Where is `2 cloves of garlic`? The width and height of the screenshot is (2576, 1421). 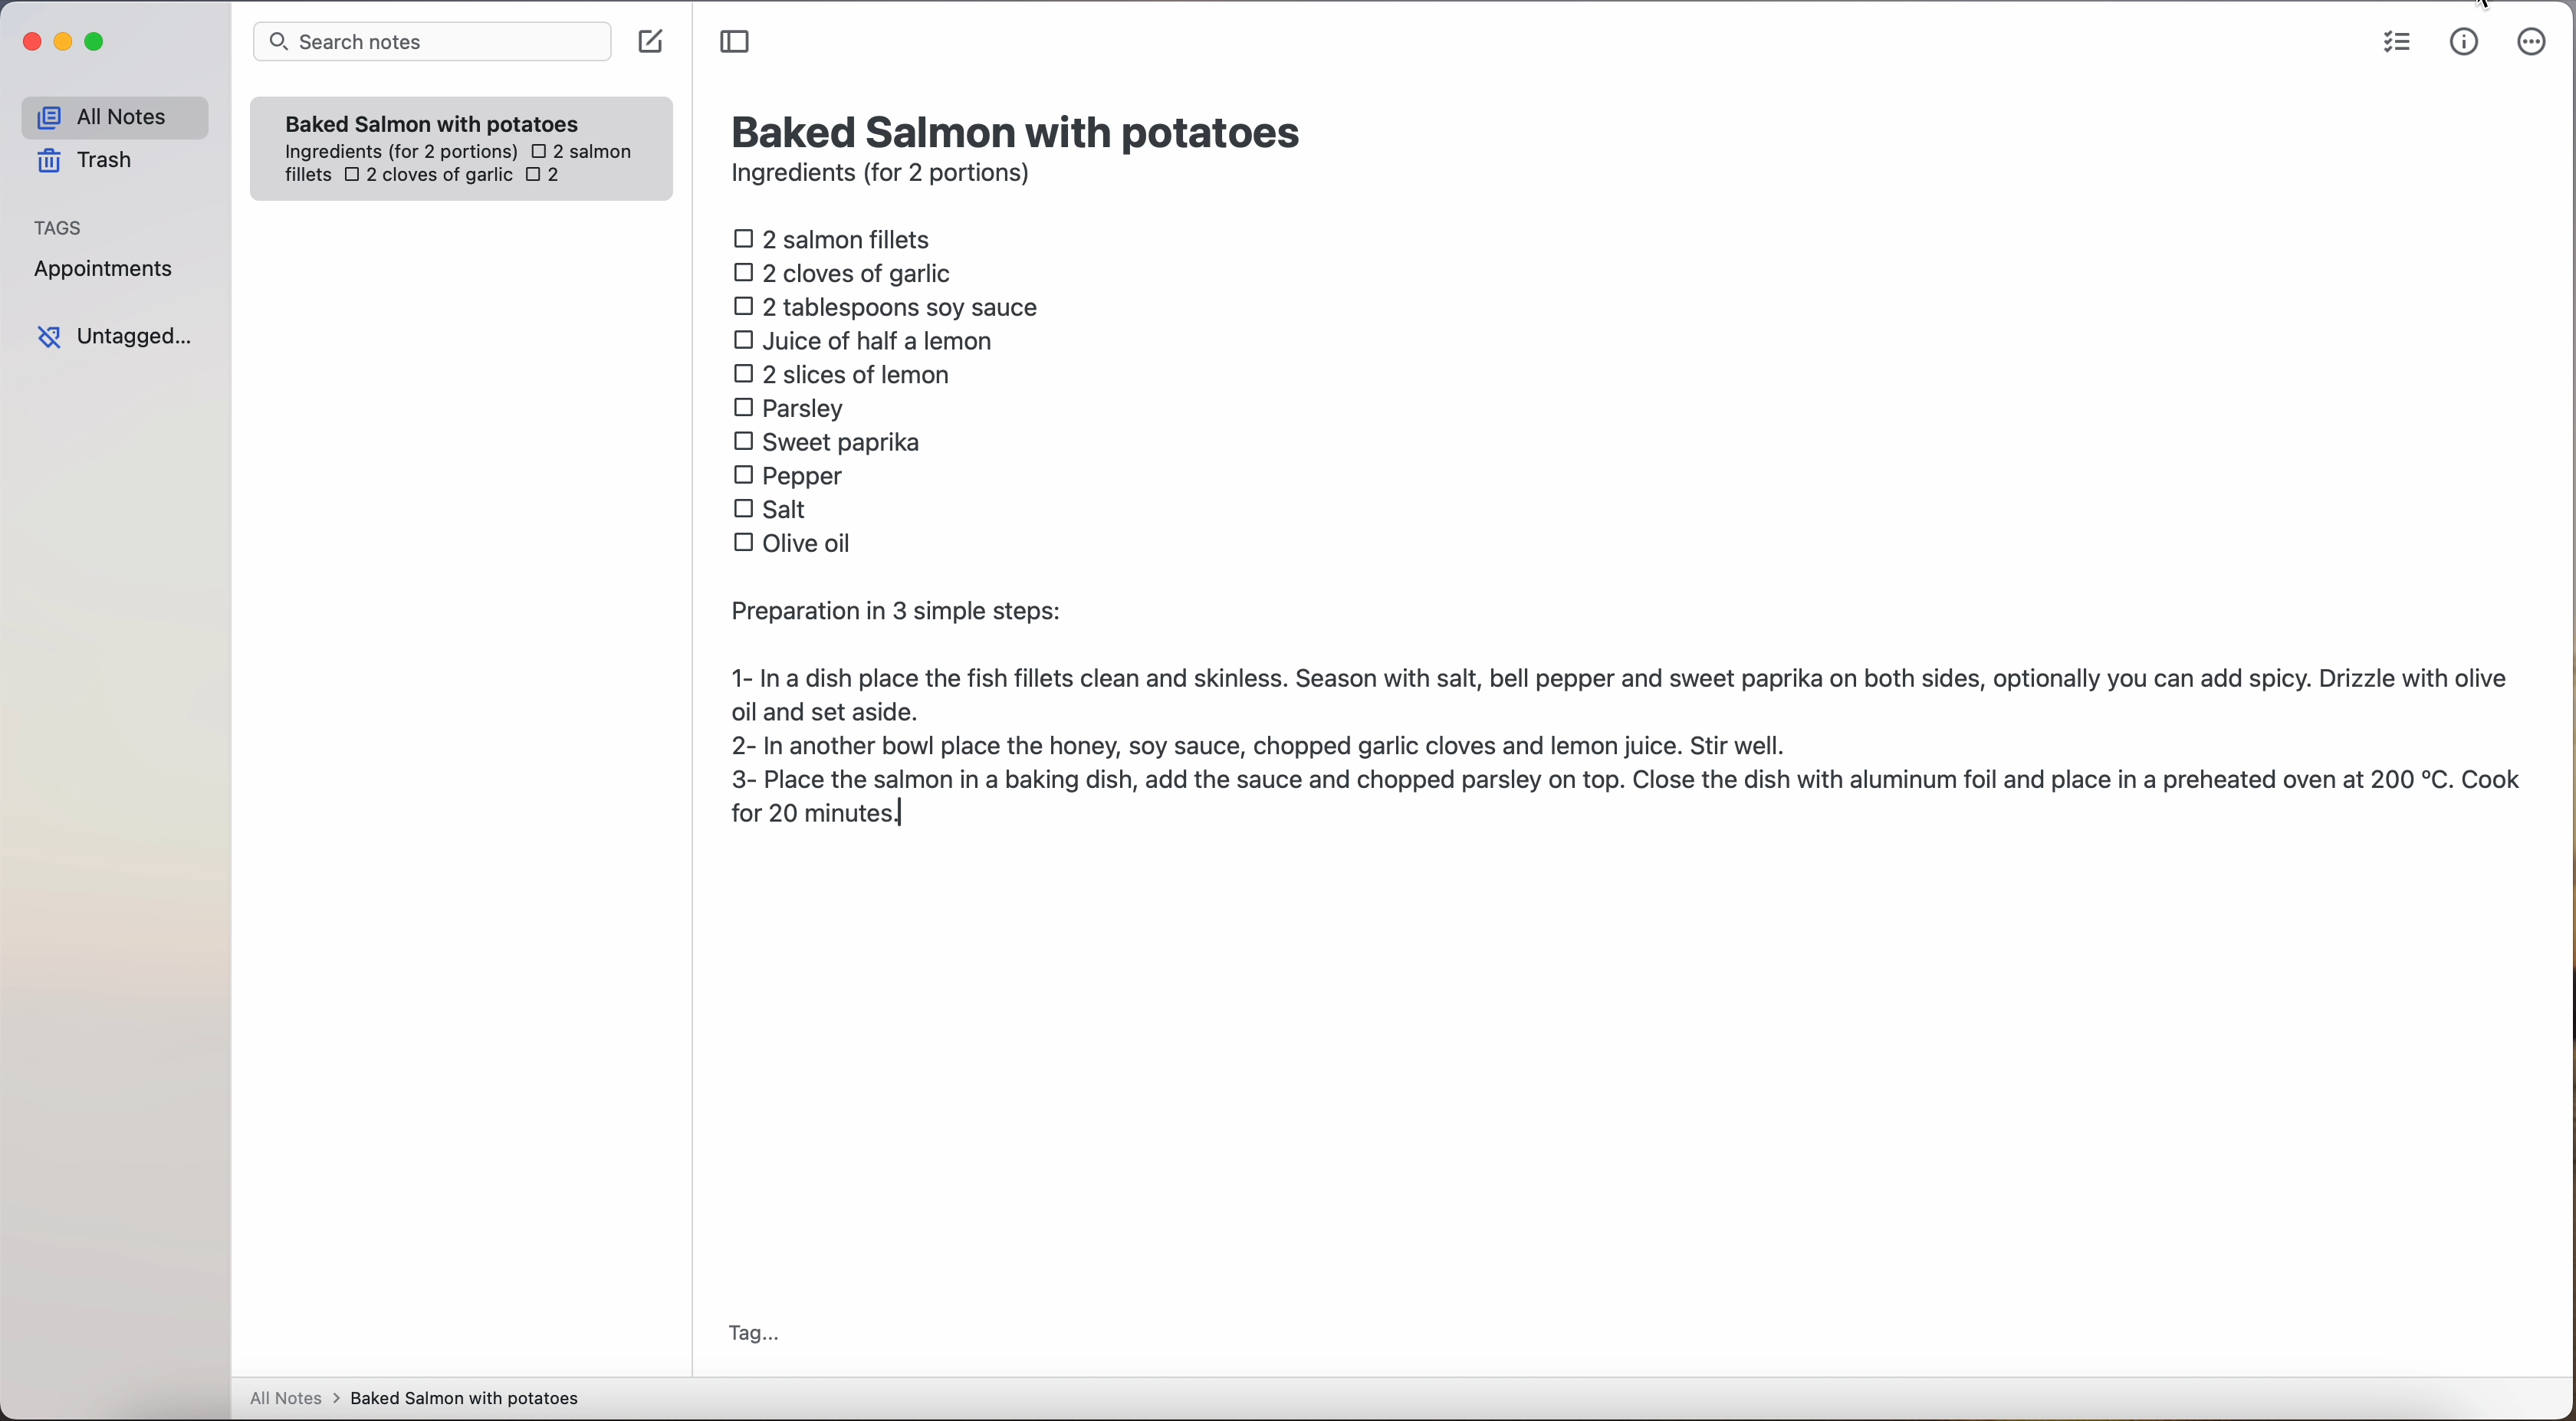
2 cloves of garlic is located at coordinates (428, 177).